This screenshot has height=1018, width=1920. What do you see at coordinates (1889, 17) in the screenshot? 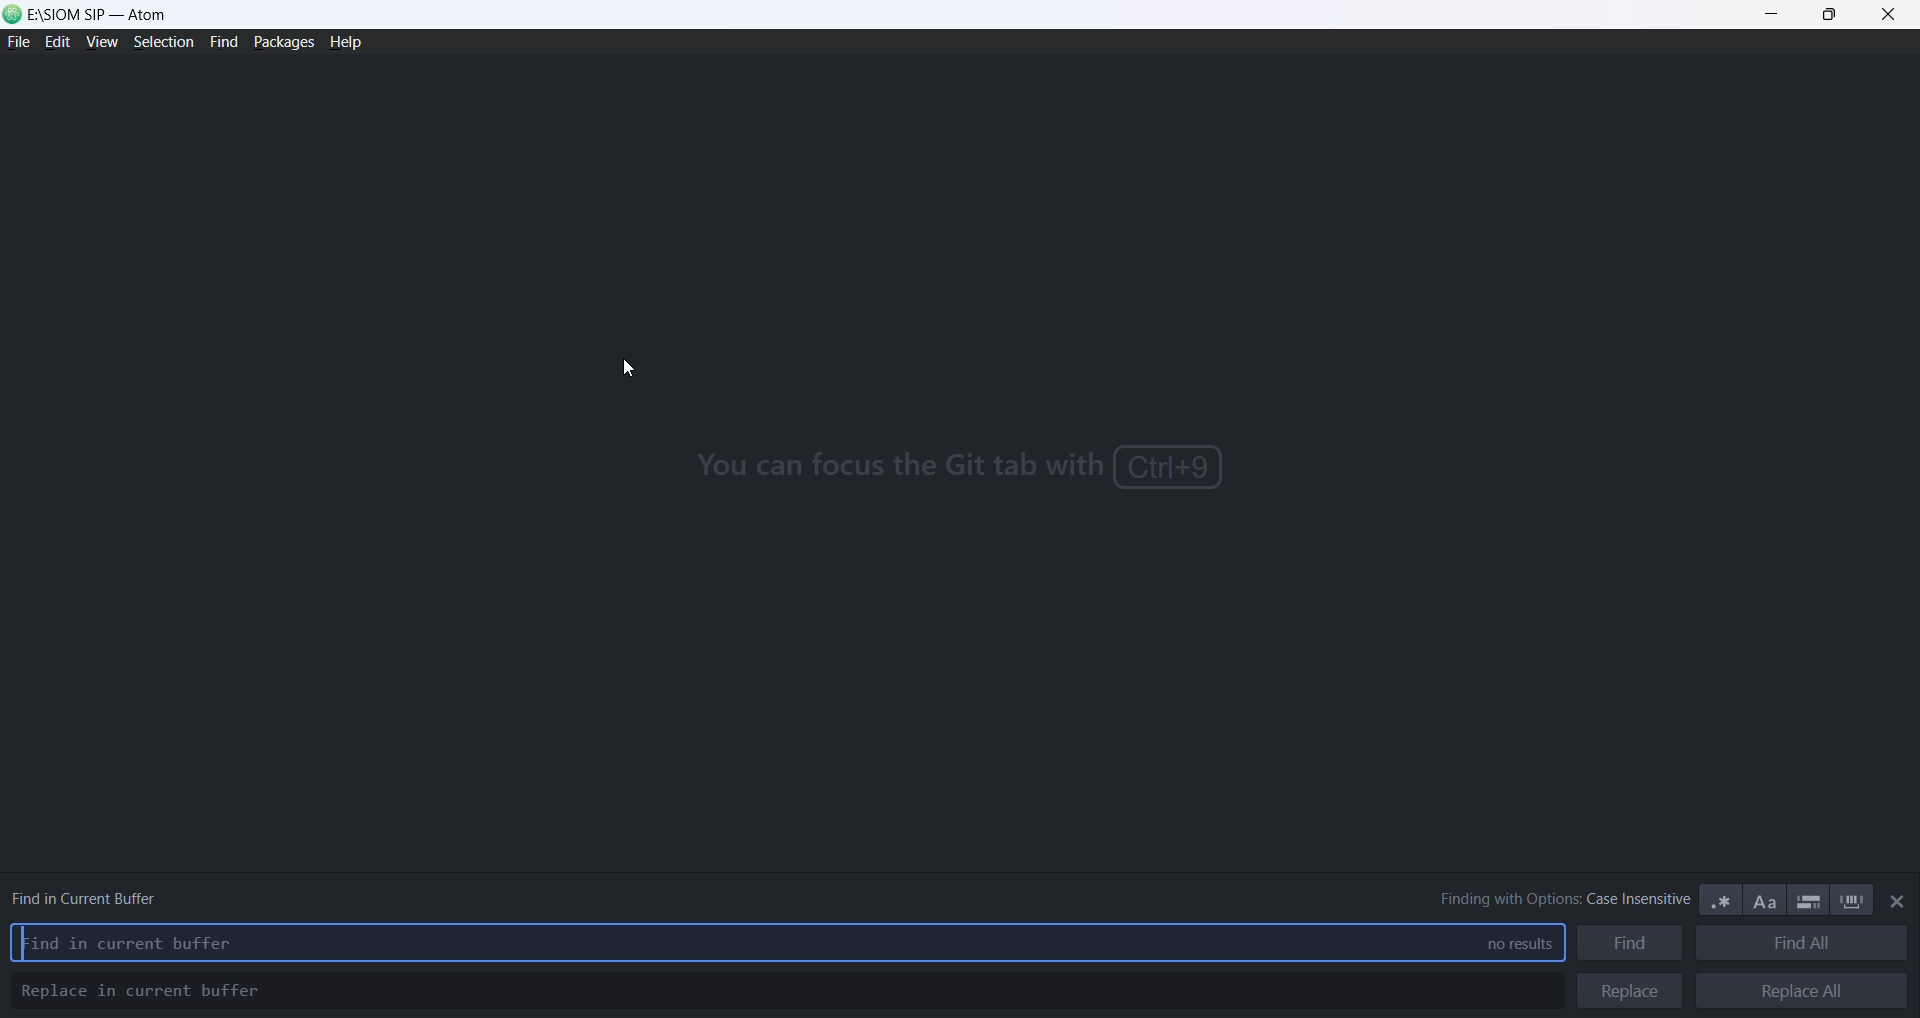
I see `close` at bounding box center [1889, 17].